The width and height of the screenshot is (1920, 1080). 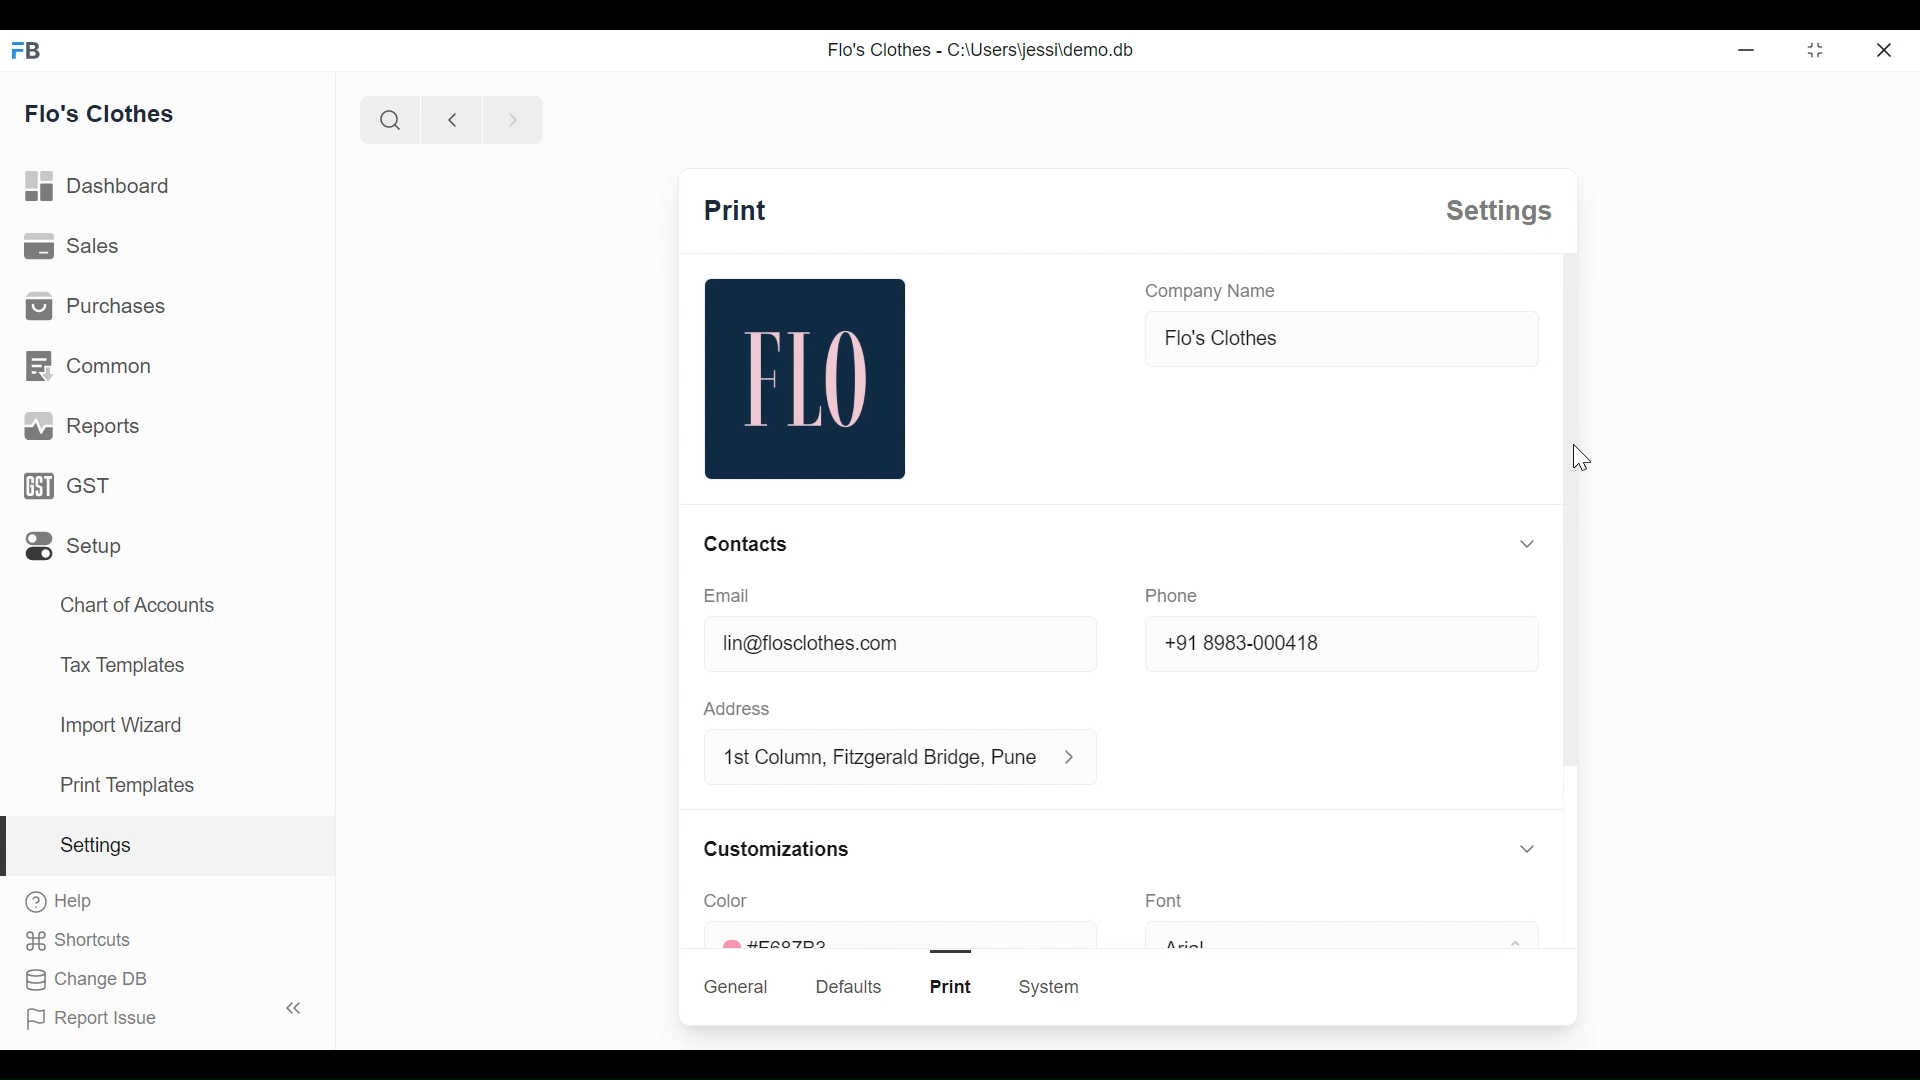 I want to click on email, so click(x=729, y=596).